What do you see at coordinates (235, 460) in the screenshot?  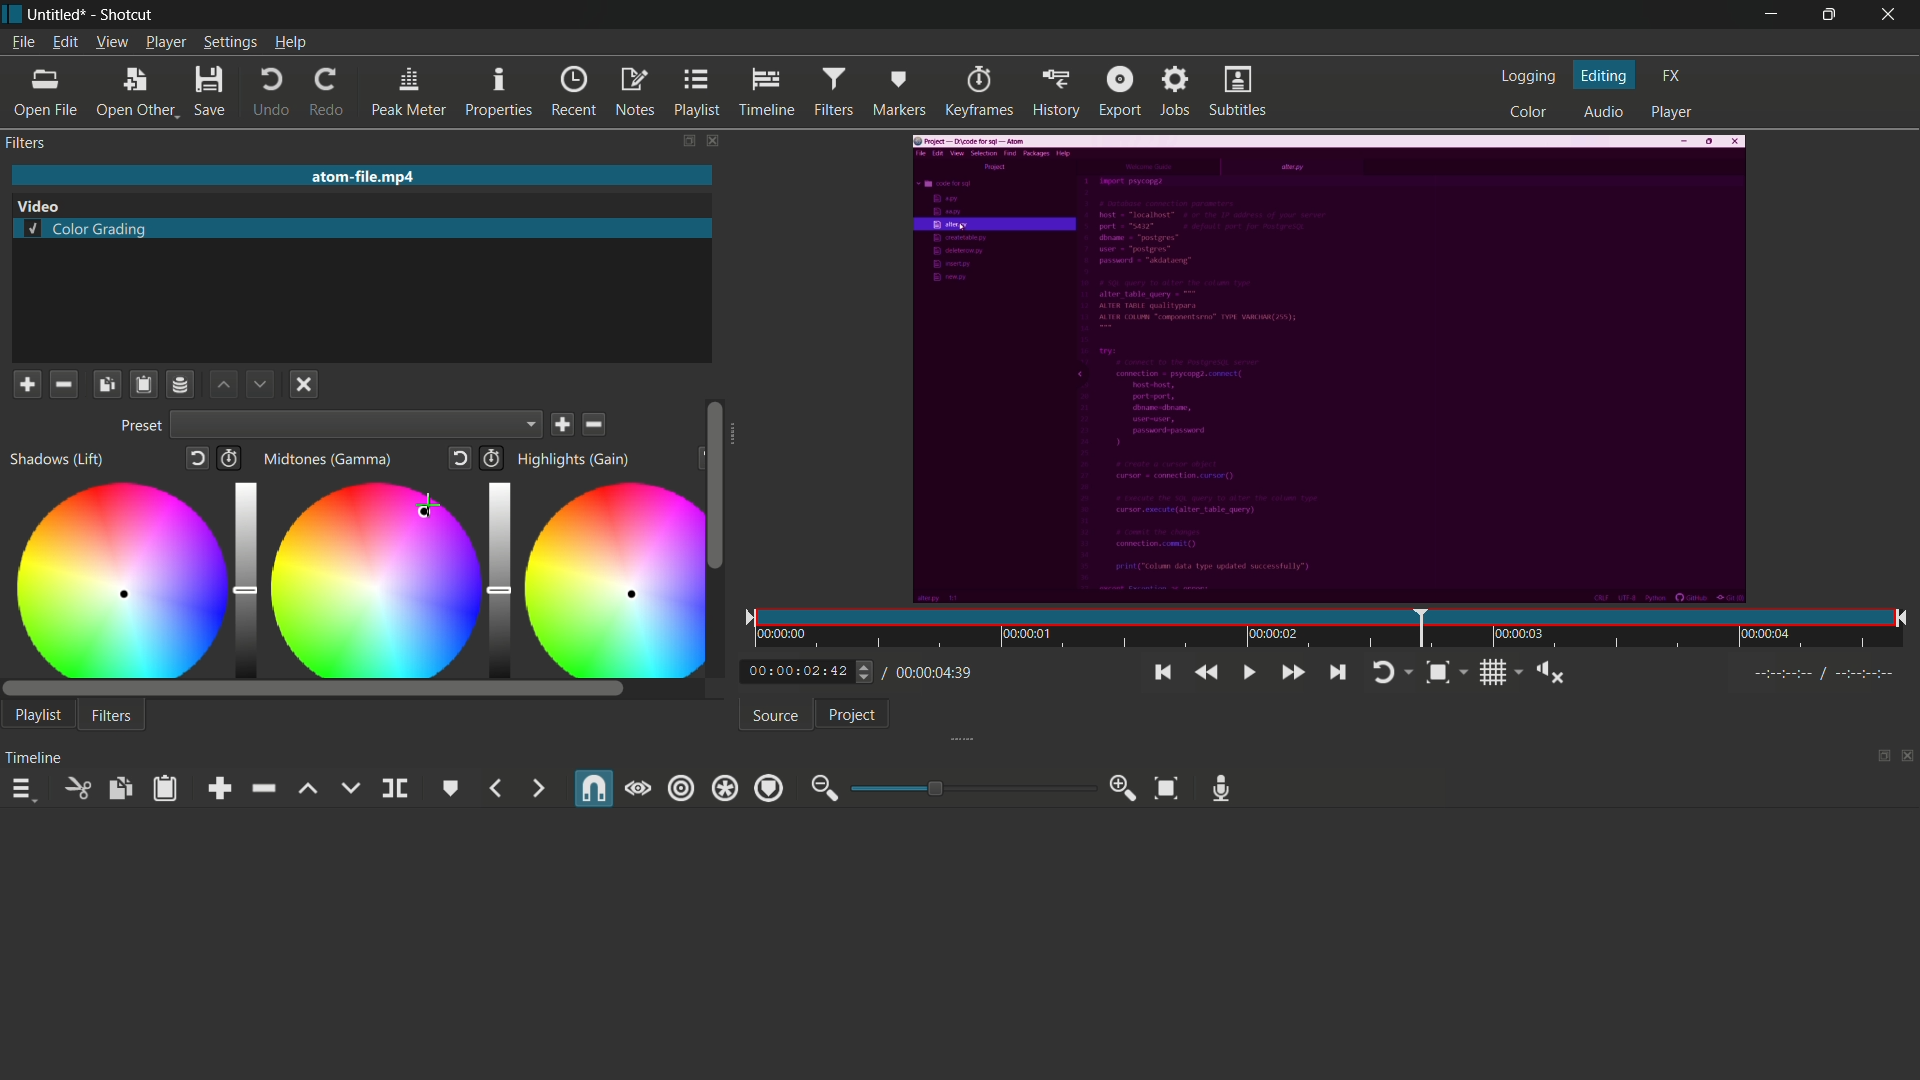 I see `use keyframe for this parameter` at bounding box center [235, 460].